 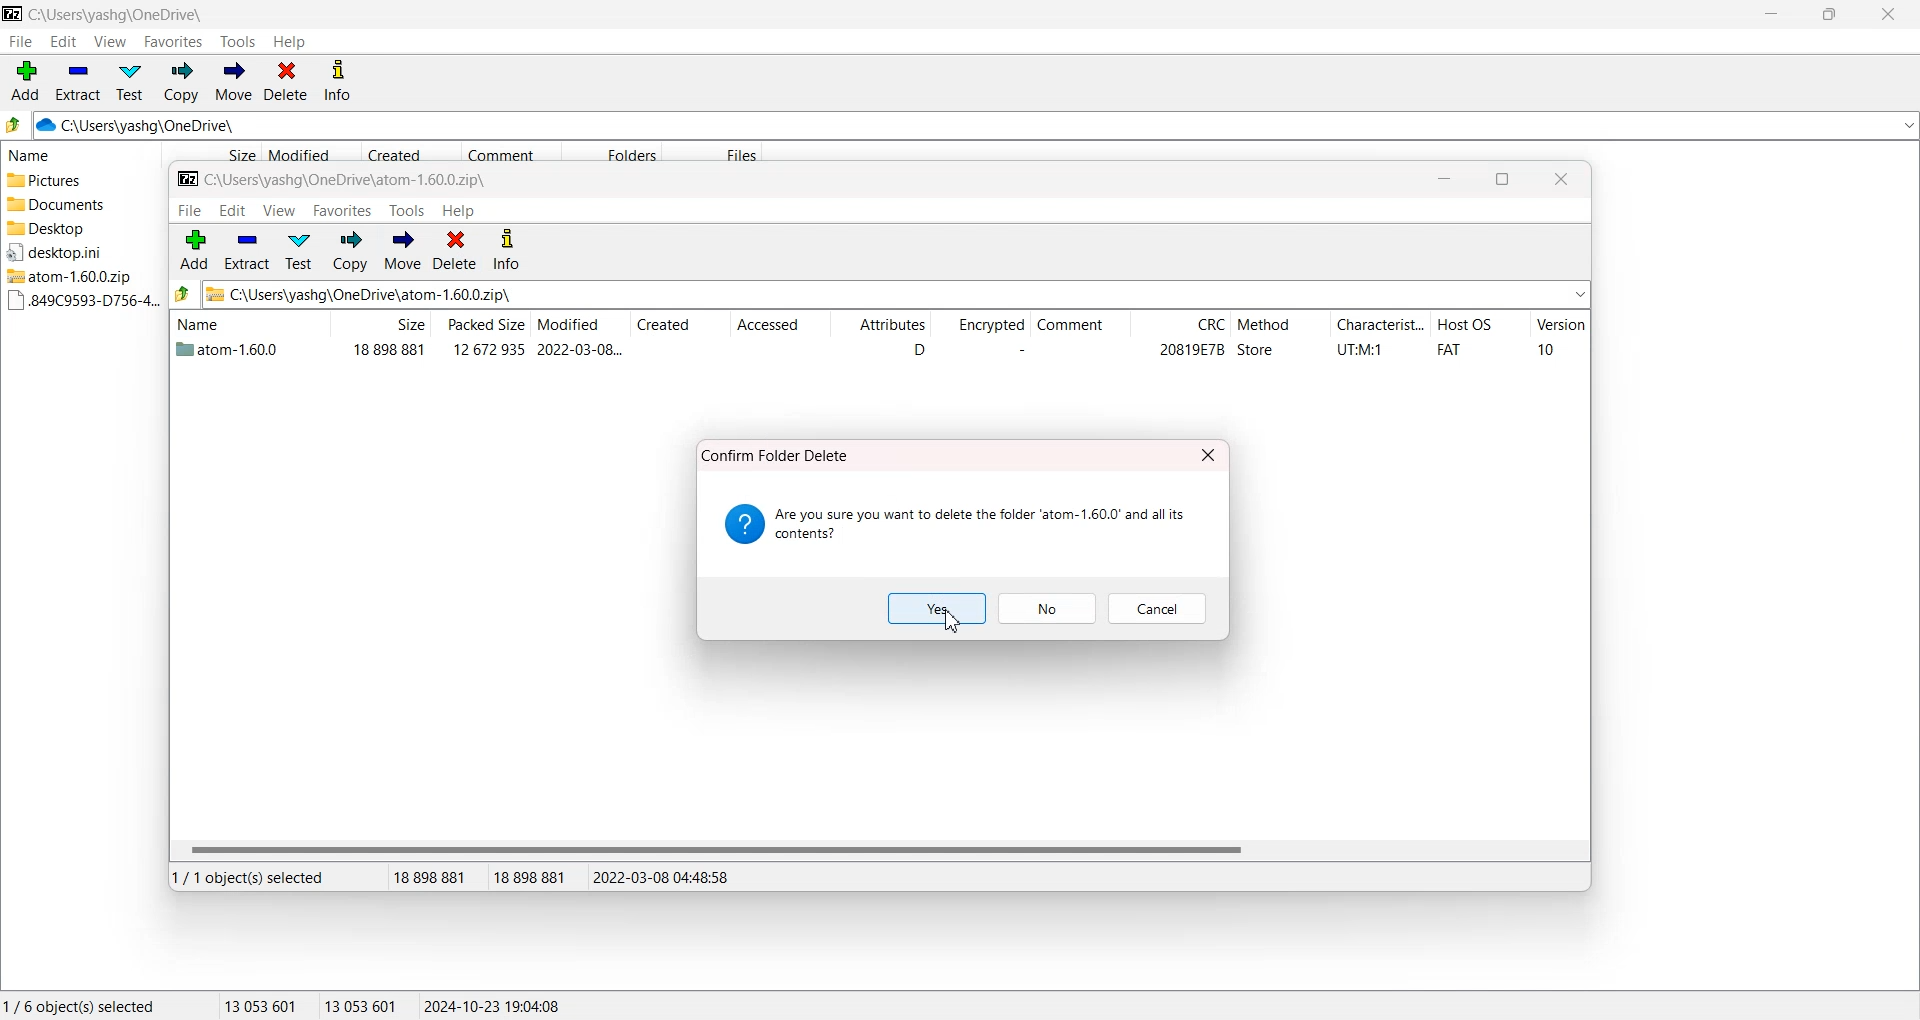 What do you see at coordinates (1360, 350) in the screenshot?
I see `UT:M:1` at bounding box center [1360, 350].